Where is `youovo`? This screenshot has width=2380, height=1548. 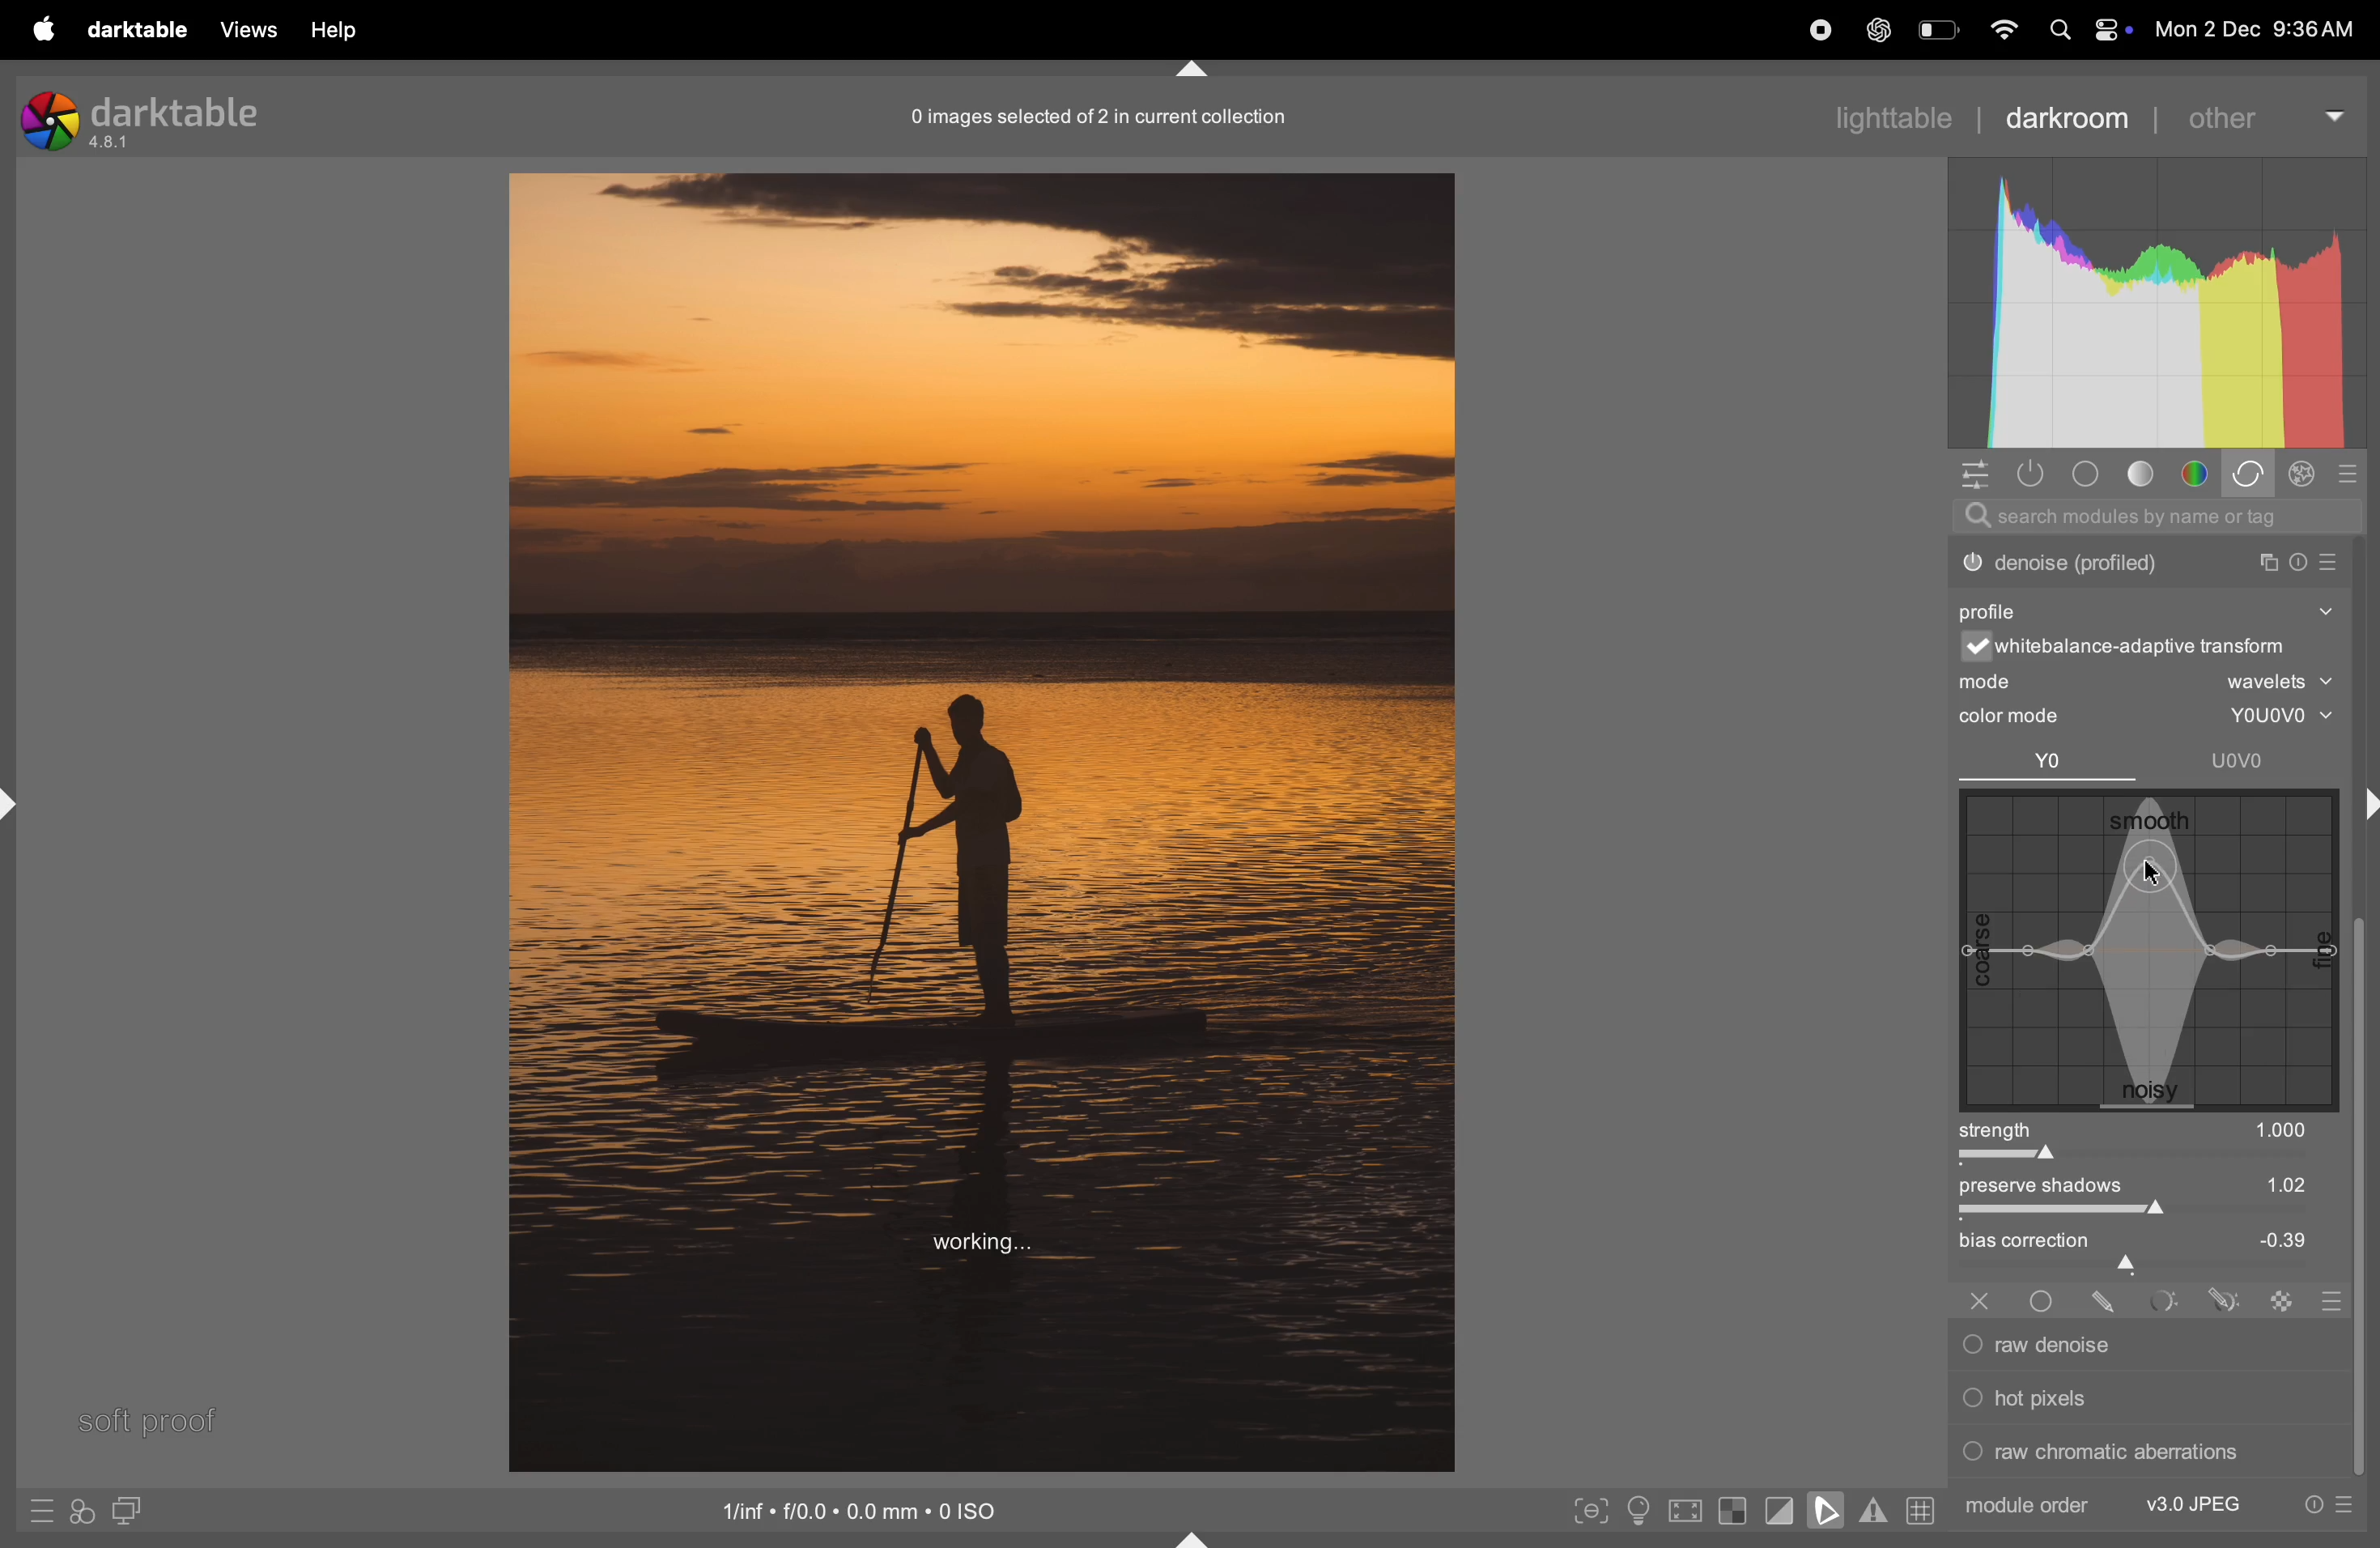
youovo is located at coordinates (2267, 717).